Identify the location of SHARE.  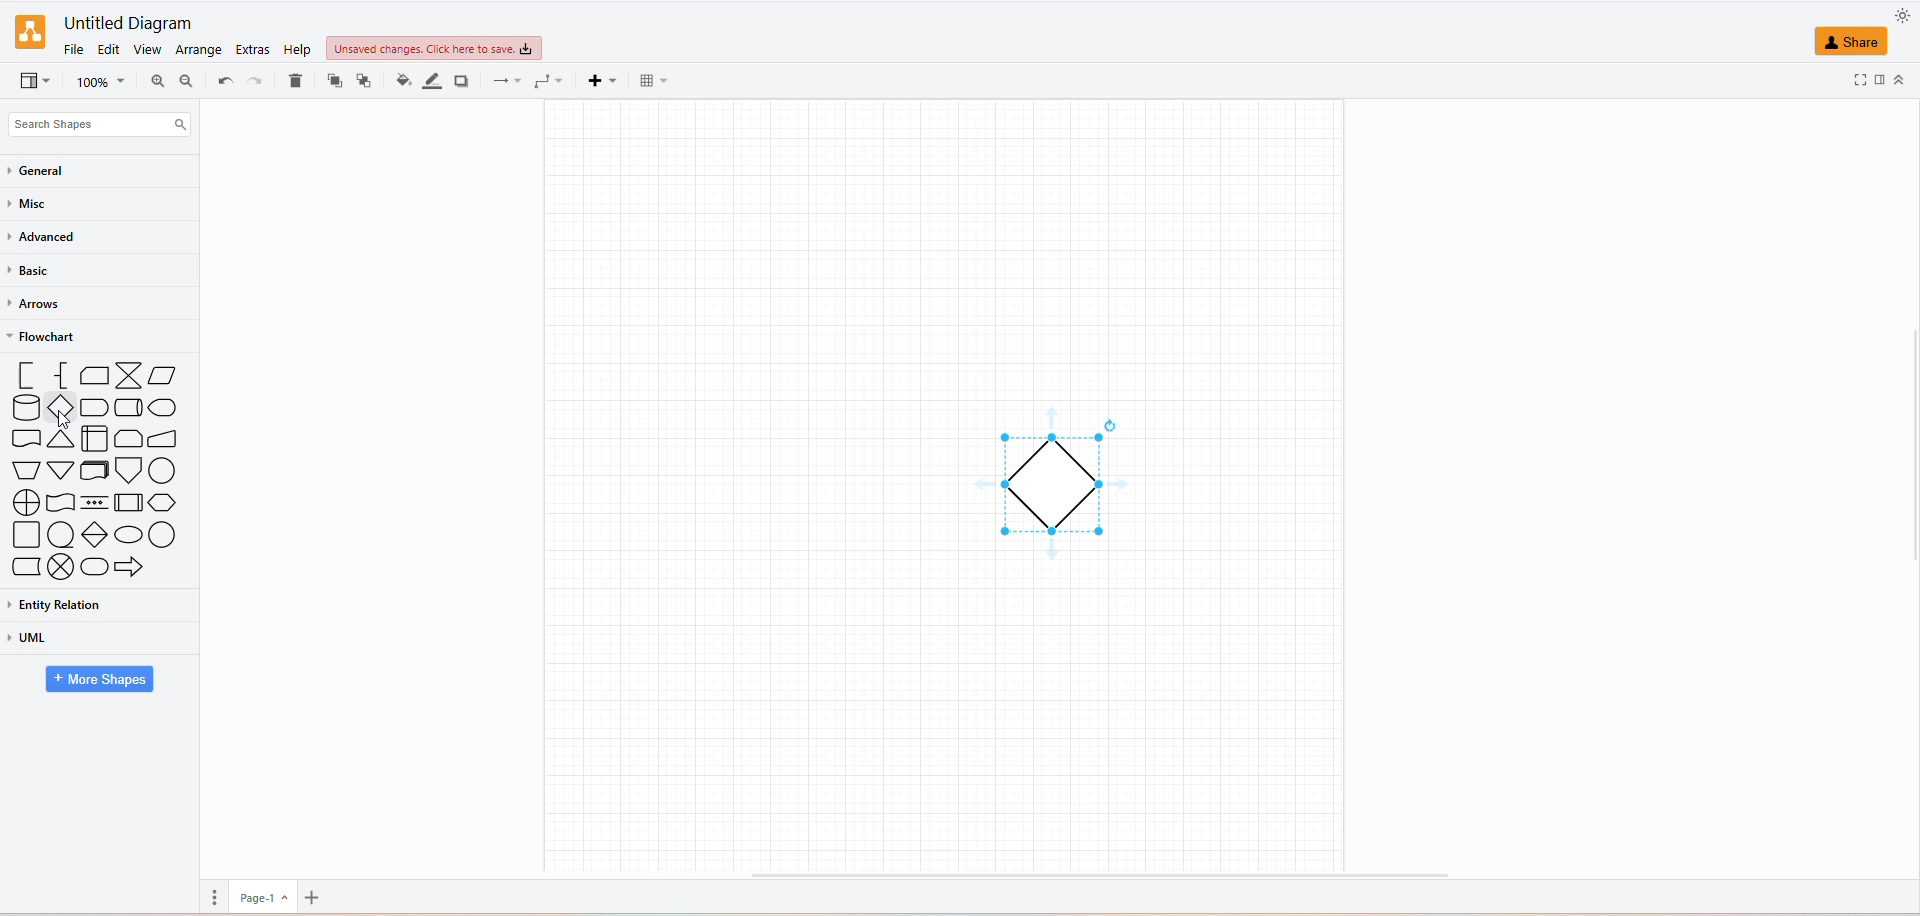
(1856, 44).